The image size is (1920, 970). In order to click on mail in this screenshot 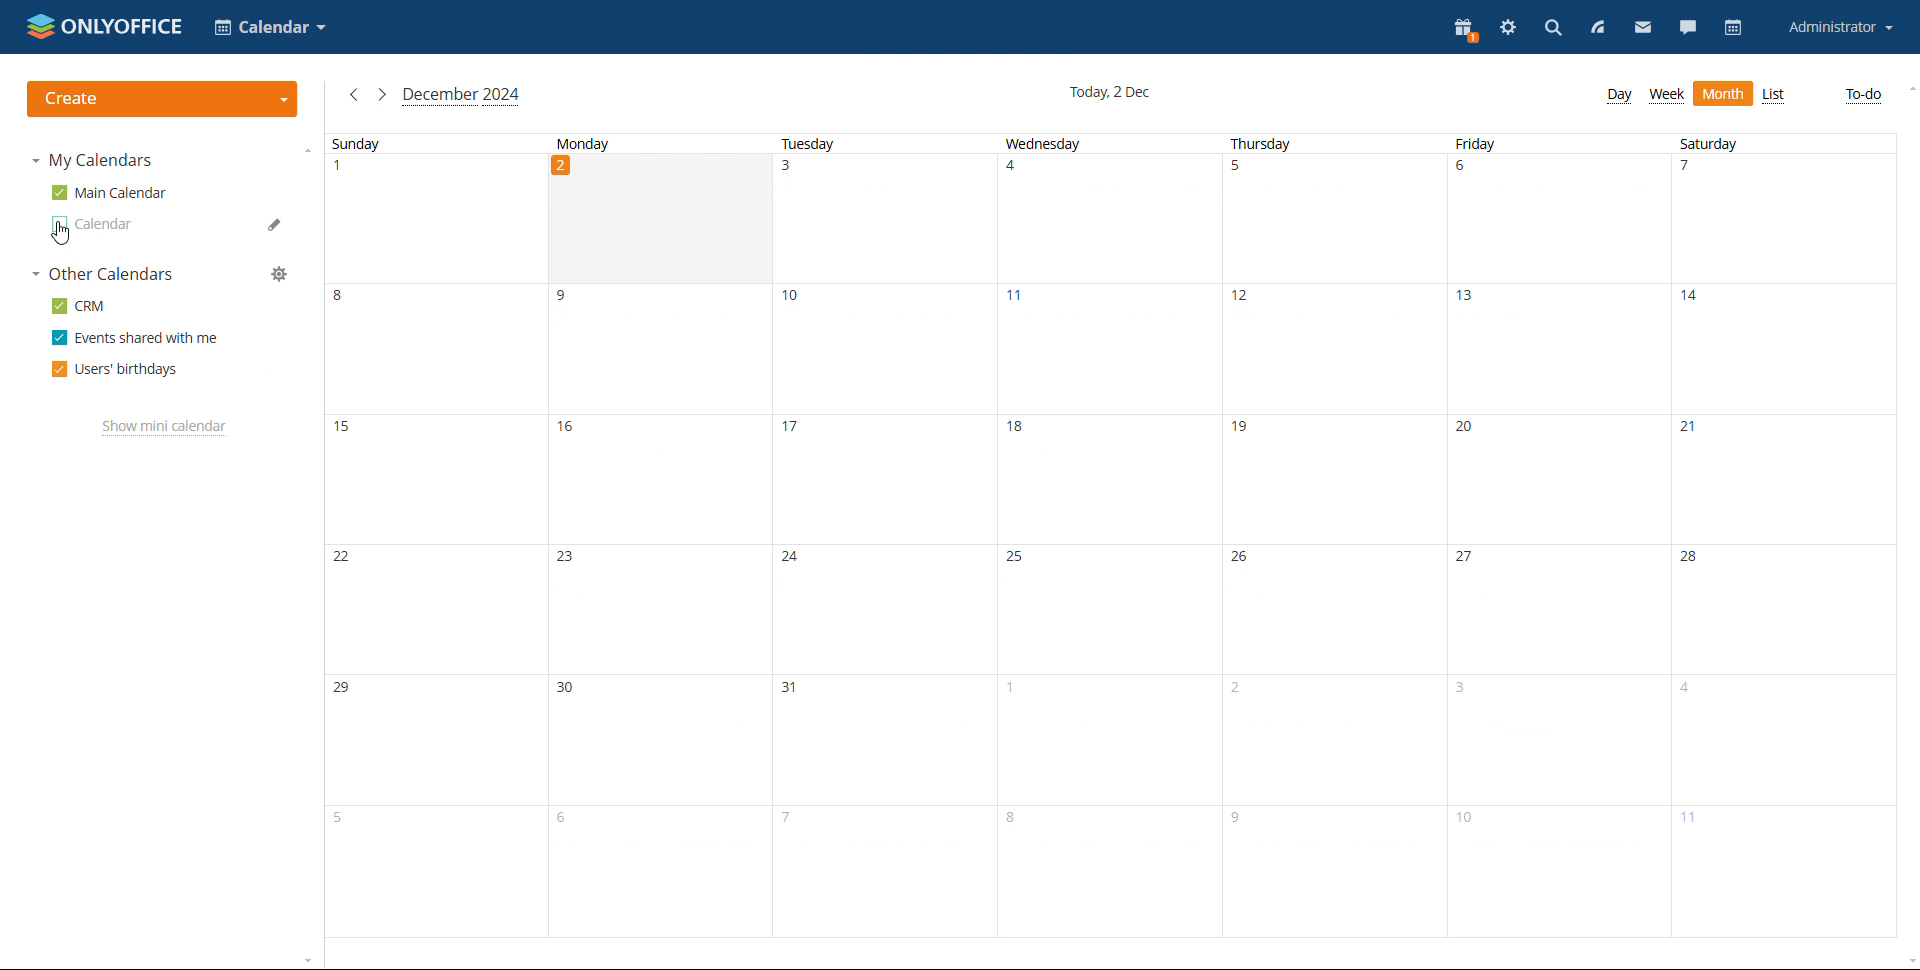, I will do `click(1642, 30)`.